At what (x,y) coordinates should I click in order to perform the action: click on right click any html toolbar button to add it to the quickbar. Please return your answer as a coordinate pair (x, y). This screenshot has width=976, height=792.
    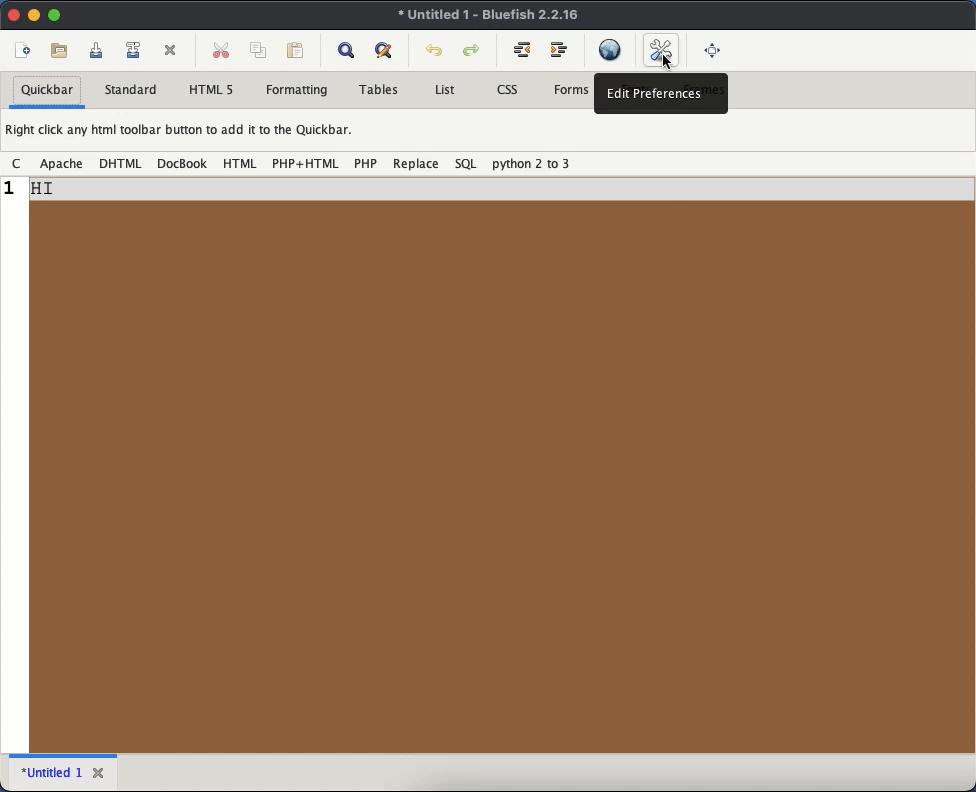
    Looking at the image, I should click on (183, 130).